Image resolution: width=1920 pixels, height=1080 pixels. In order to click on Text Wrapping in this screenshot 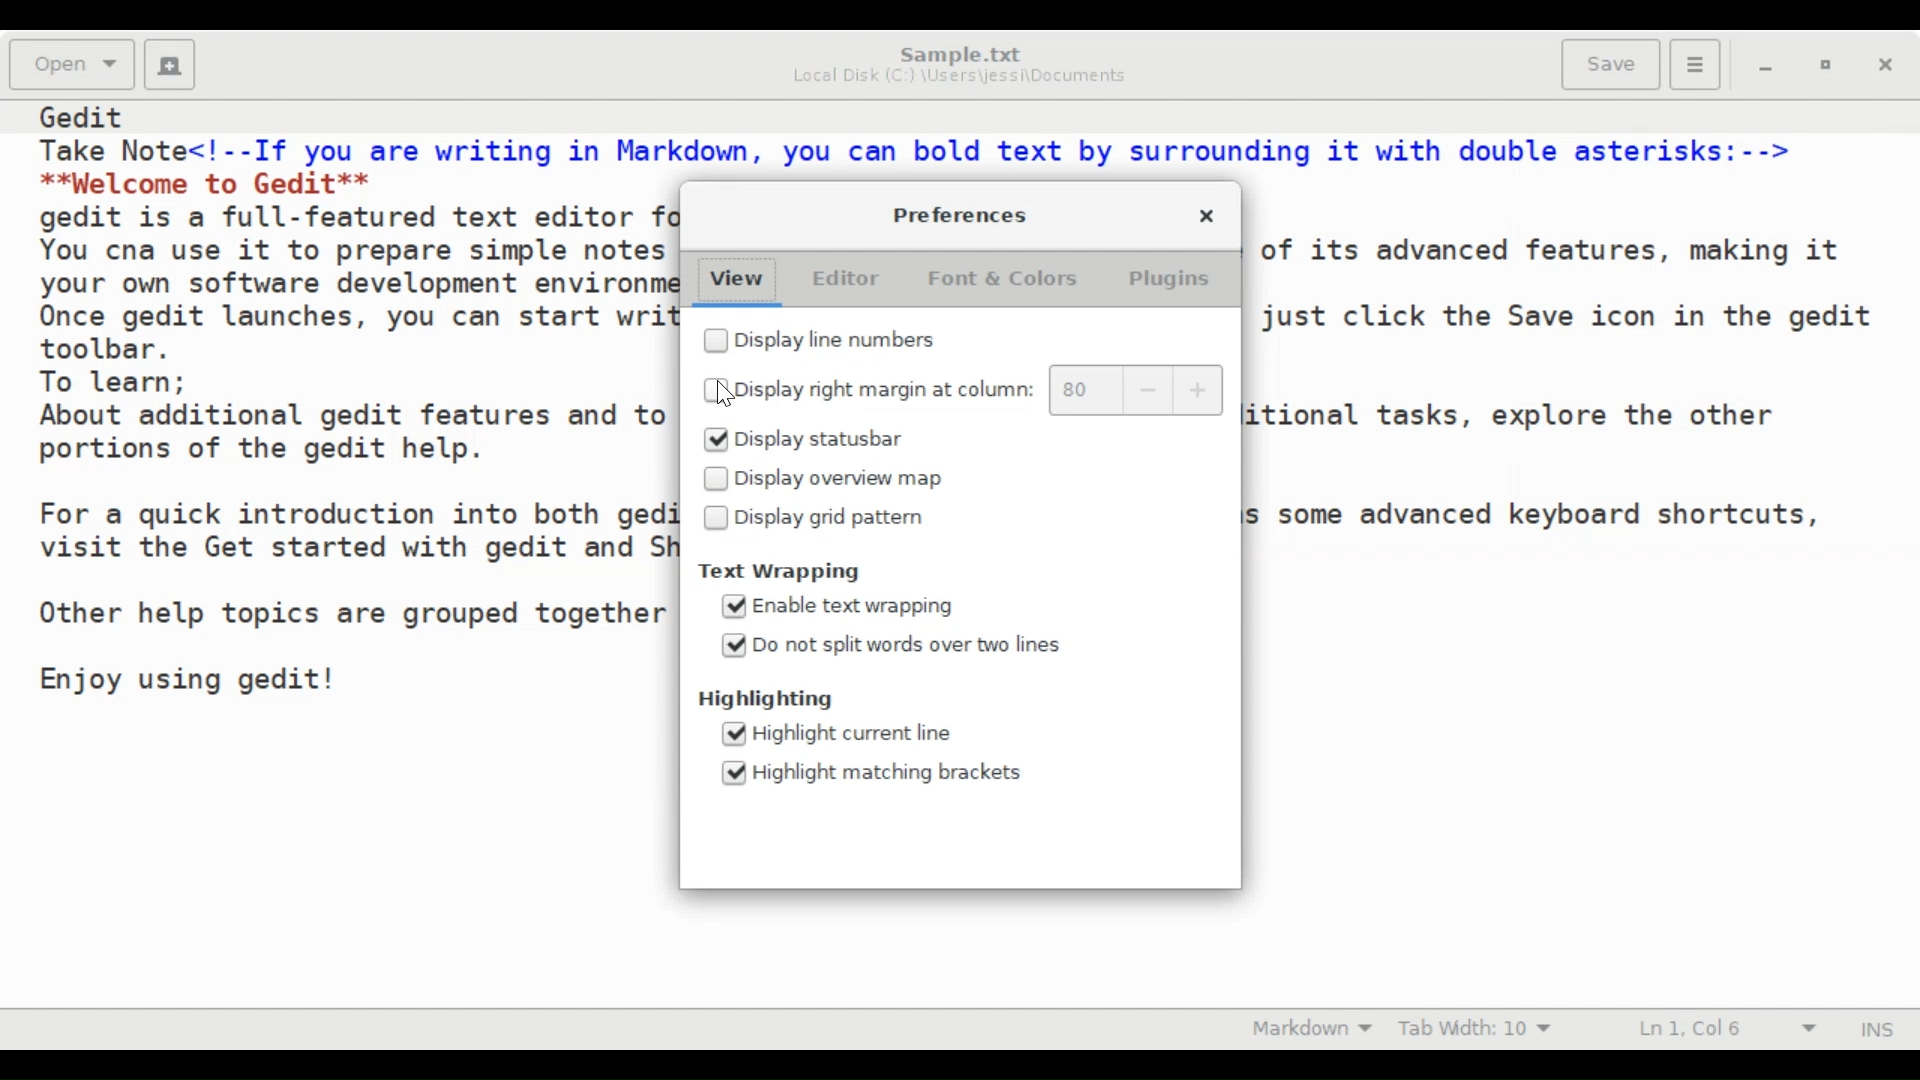, I will do `click(784, 574)`.